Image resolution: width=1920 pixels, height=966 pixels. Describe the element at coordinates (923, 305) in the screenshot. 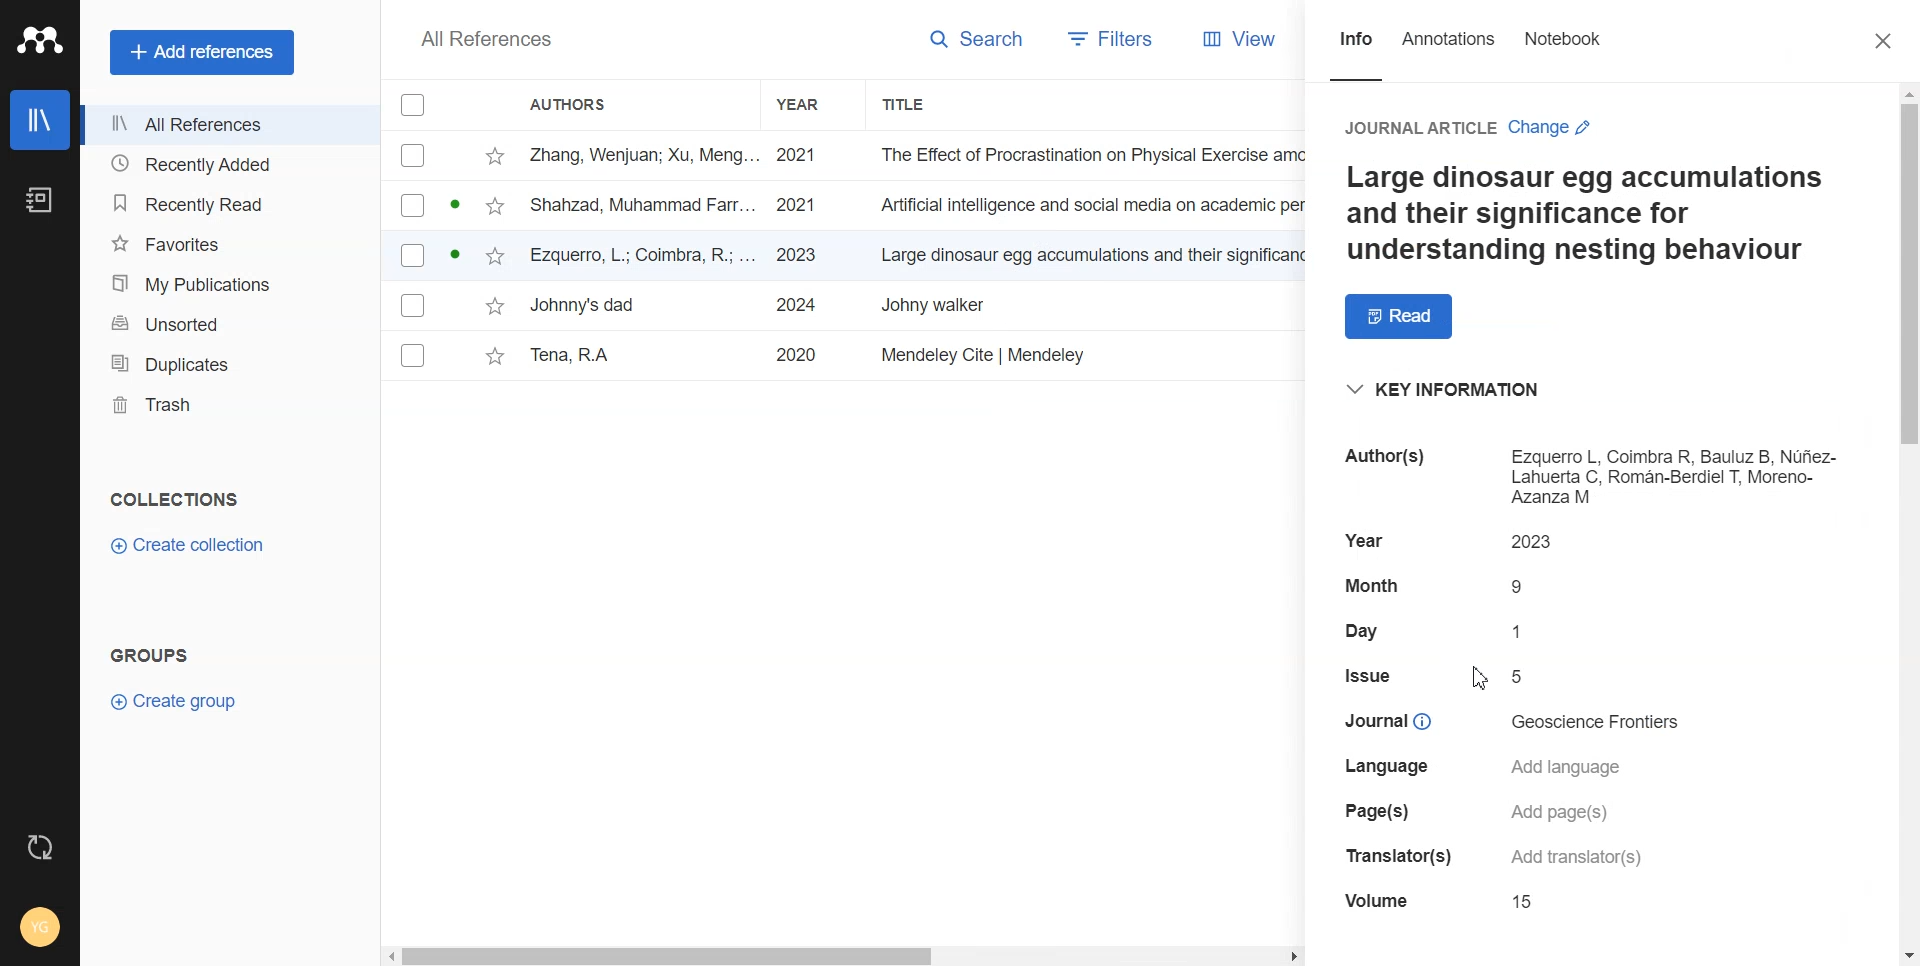

I see `File` at that location.